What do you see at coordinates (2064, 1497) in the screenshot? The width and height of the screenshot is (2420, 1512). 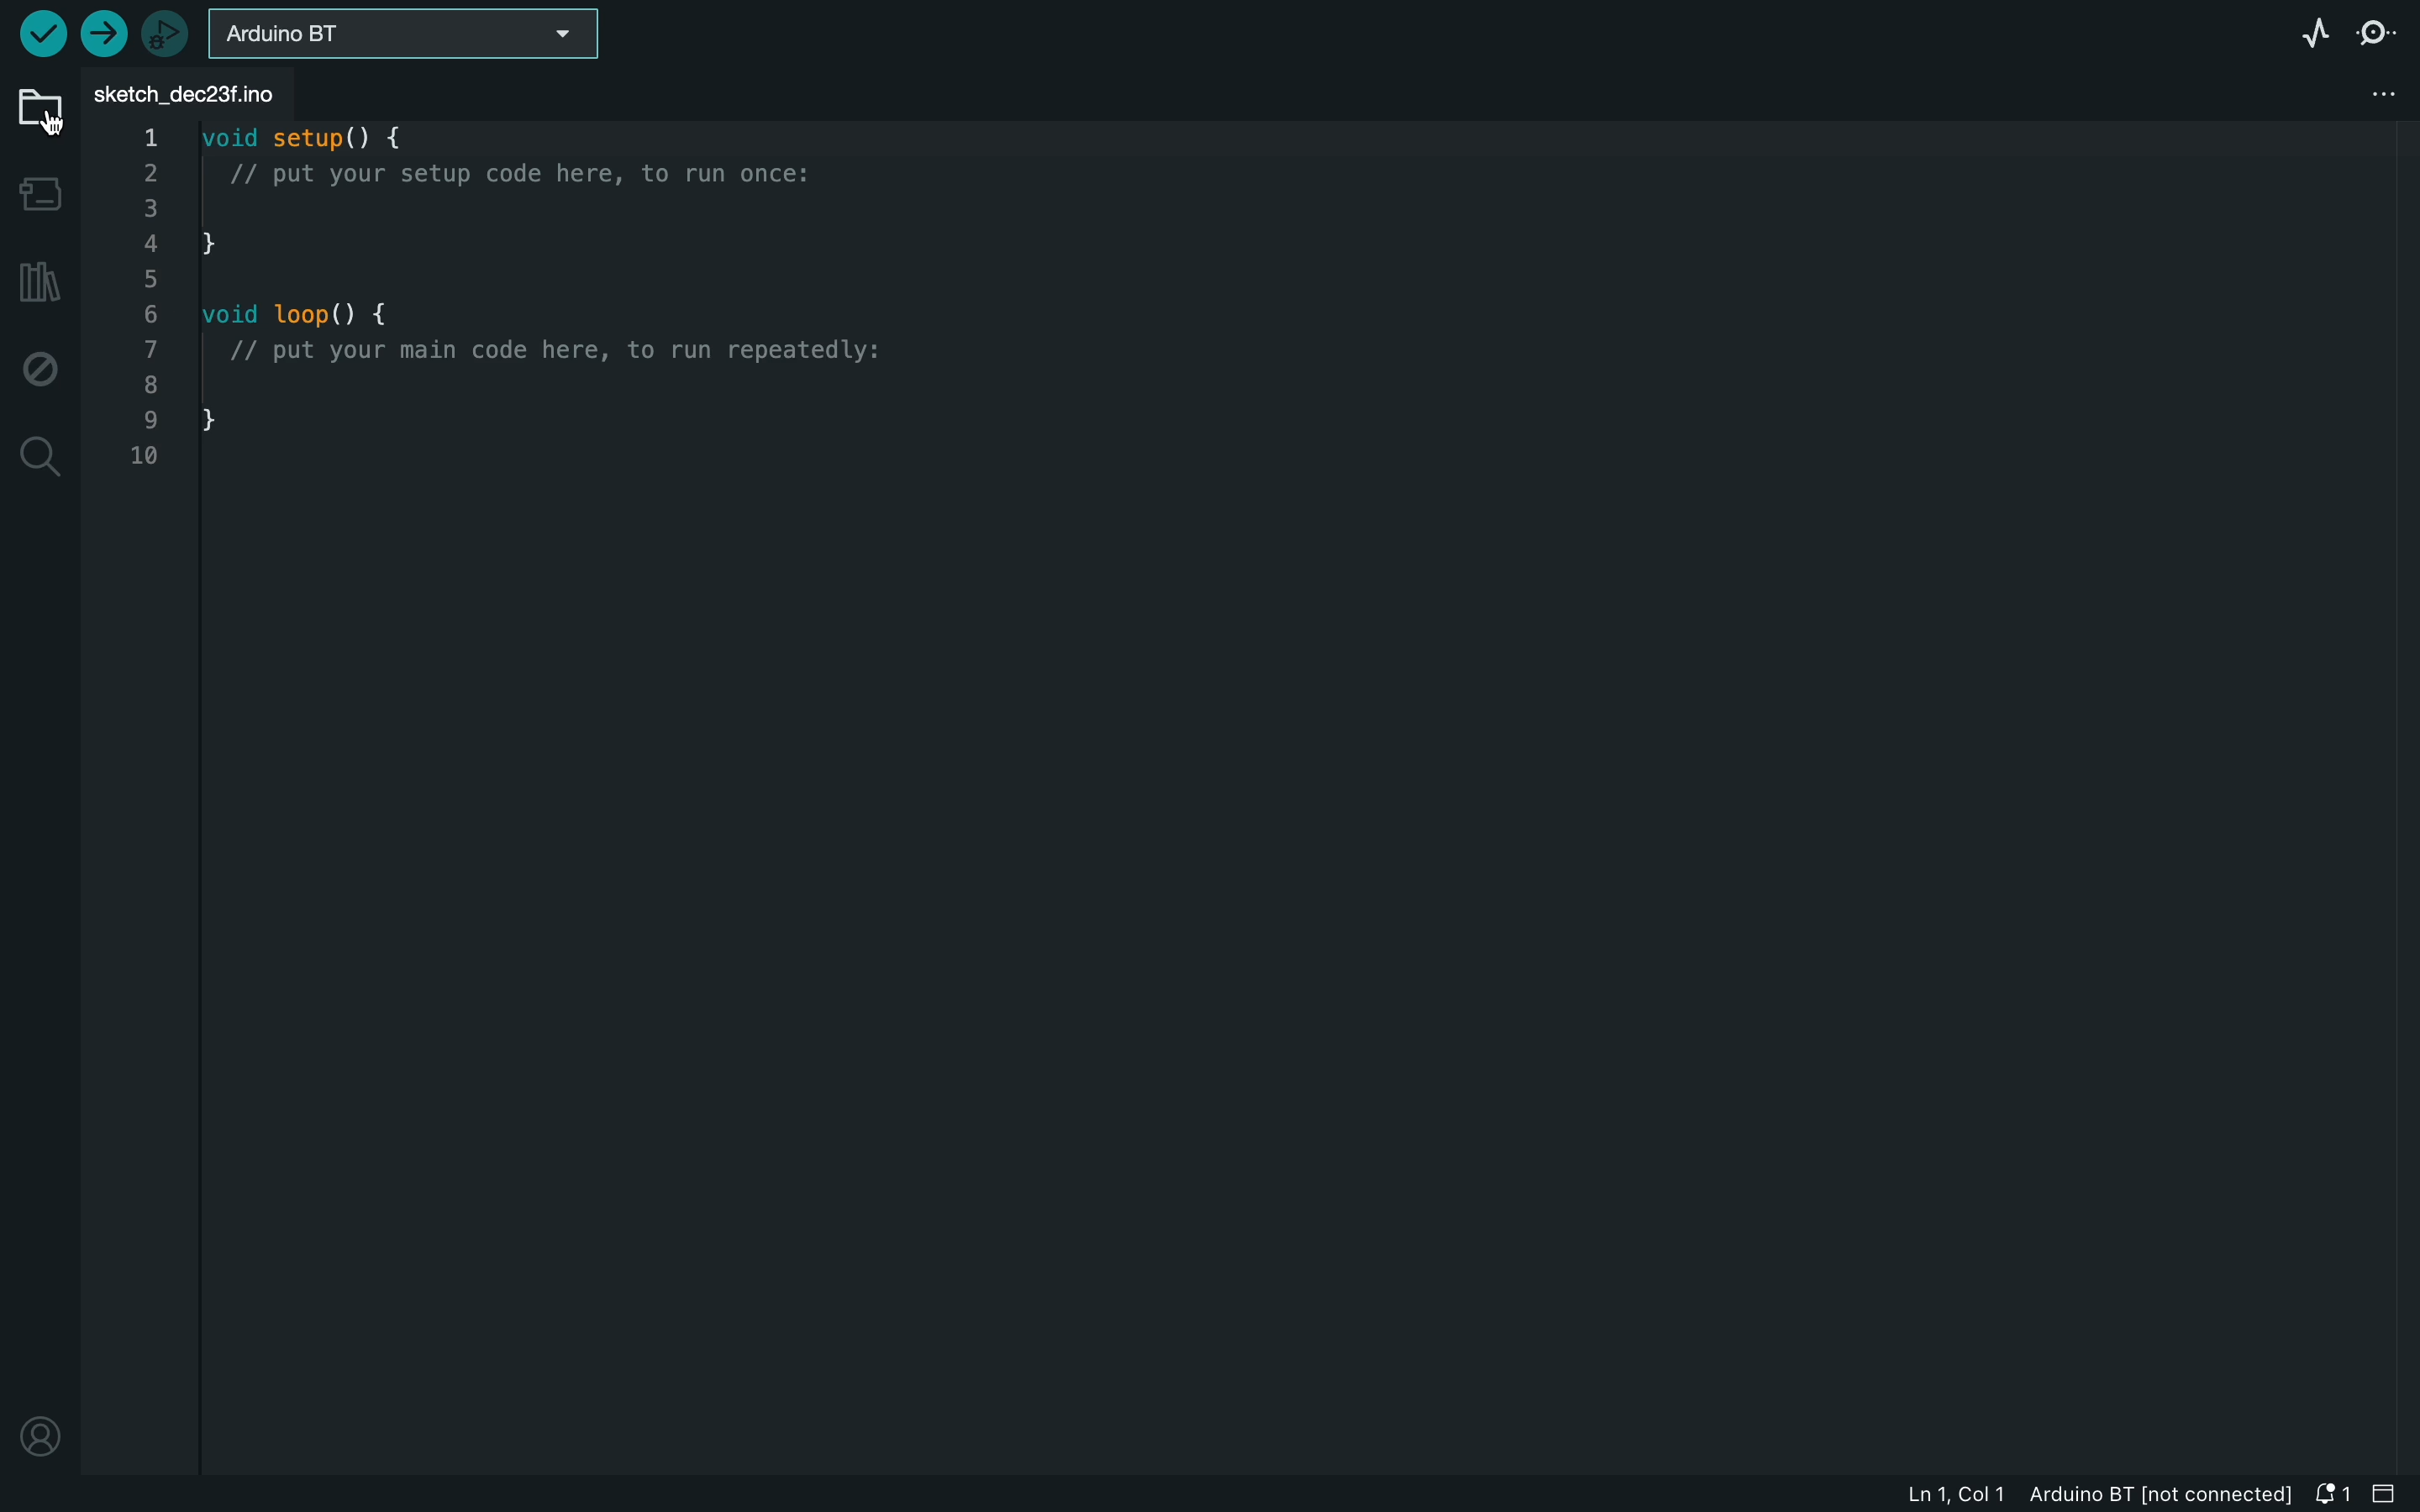 I see `file information` at bounding box center [2064, 1497].